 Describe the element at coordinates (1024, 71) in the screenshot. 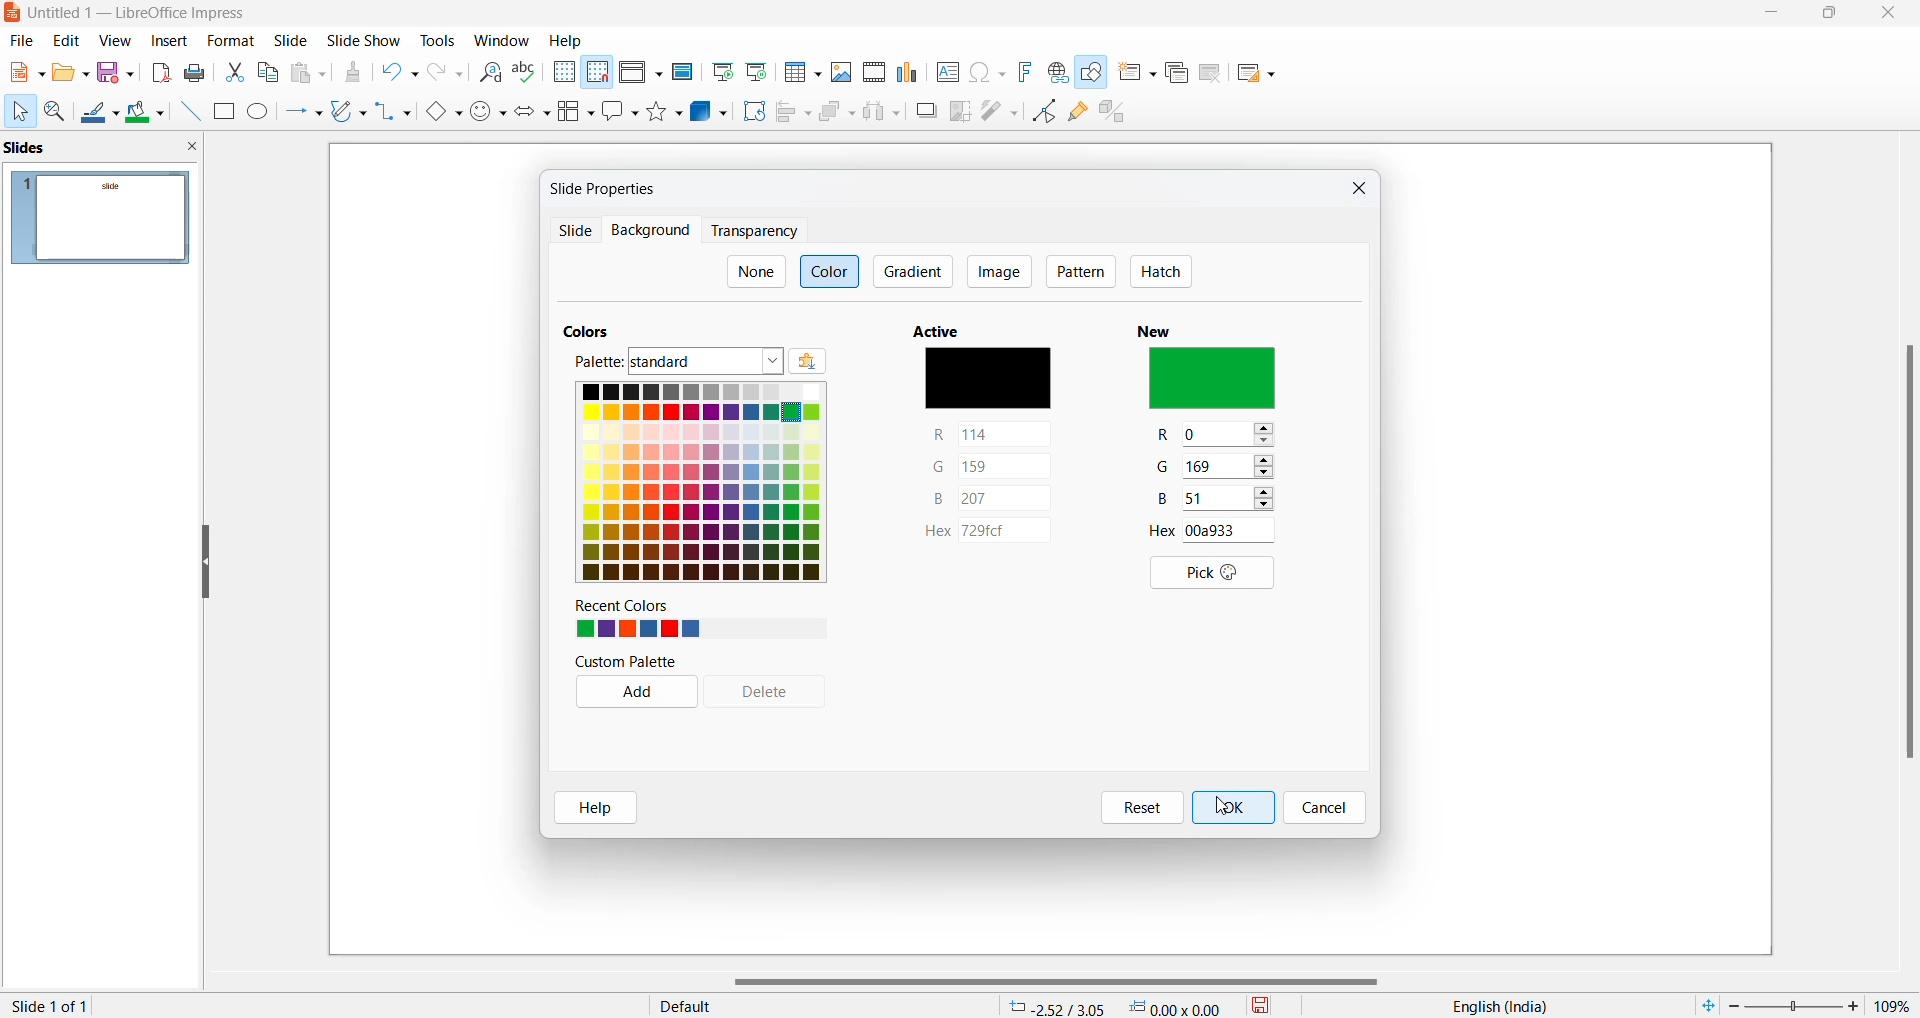

I see `insert fontwork text` at that location.